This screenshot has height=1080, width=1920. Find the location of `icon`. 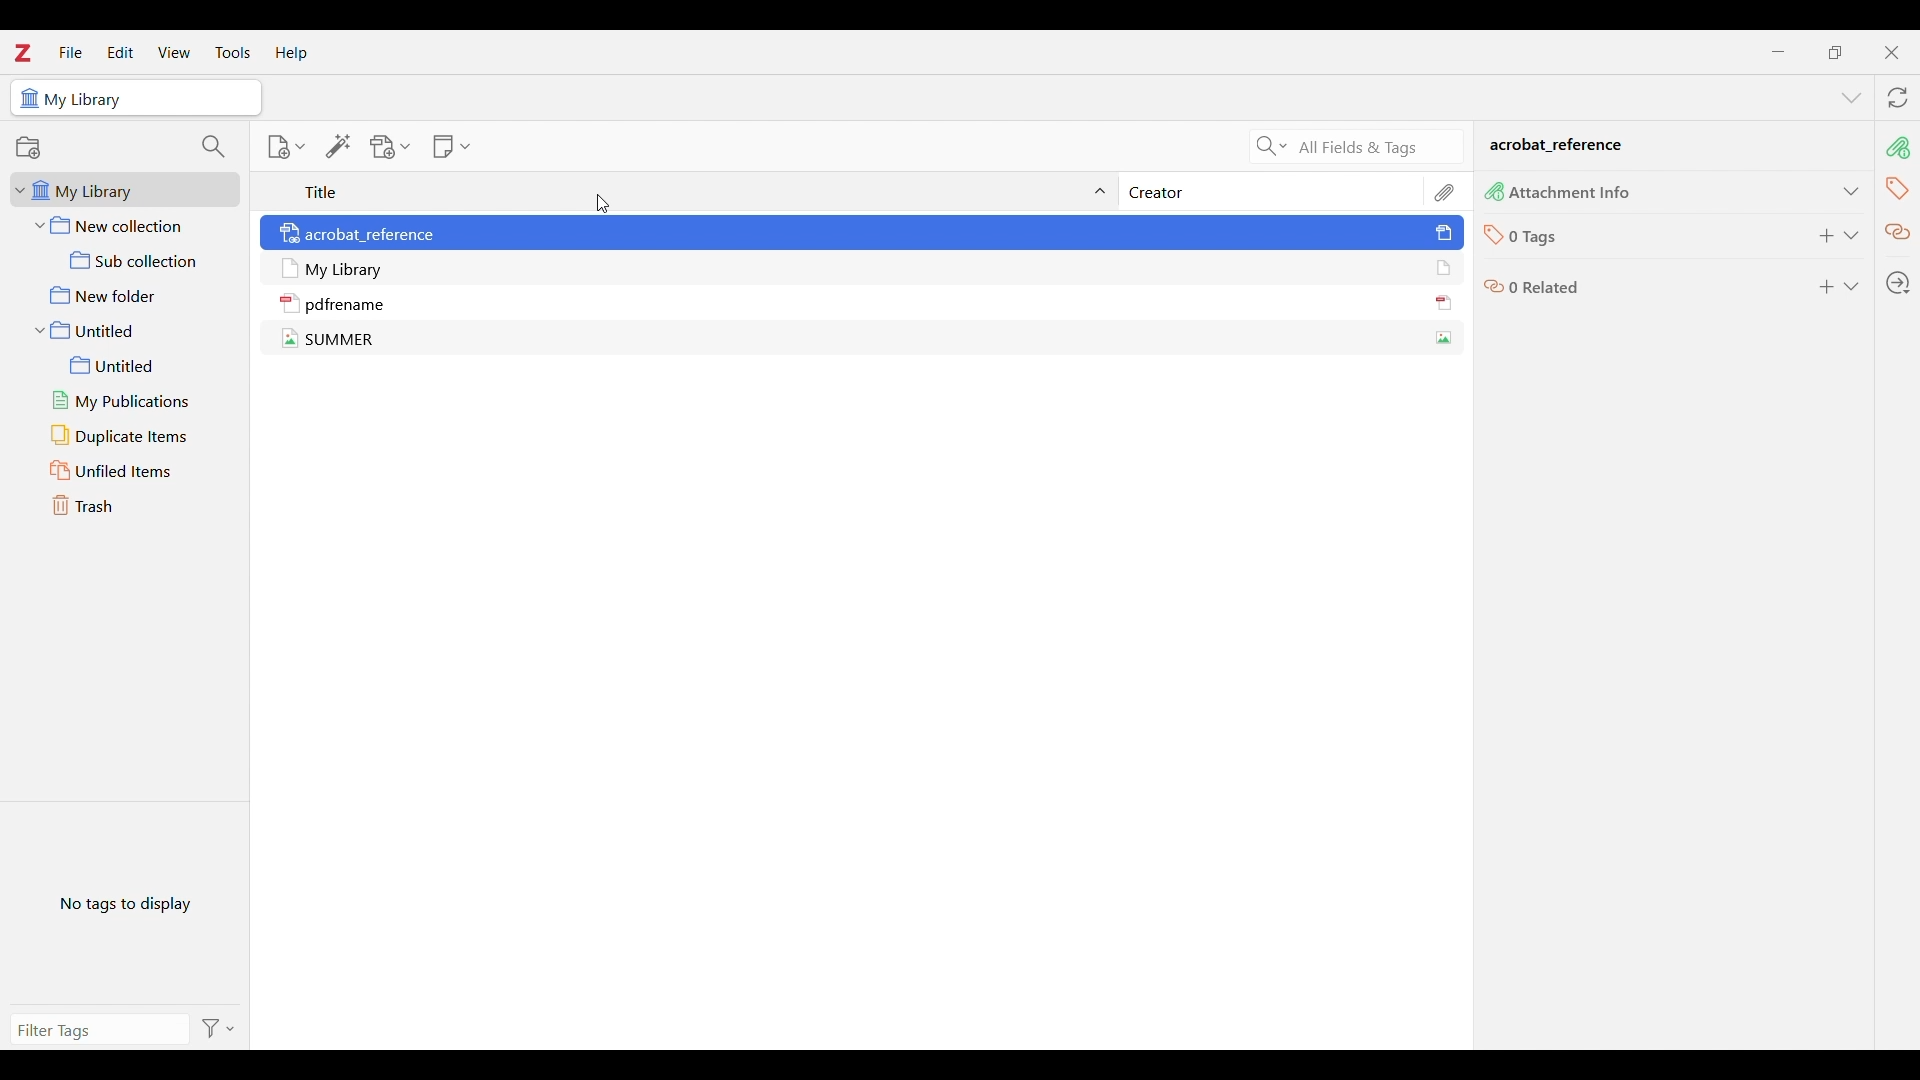

icon is located at coordinates (1444, 233).